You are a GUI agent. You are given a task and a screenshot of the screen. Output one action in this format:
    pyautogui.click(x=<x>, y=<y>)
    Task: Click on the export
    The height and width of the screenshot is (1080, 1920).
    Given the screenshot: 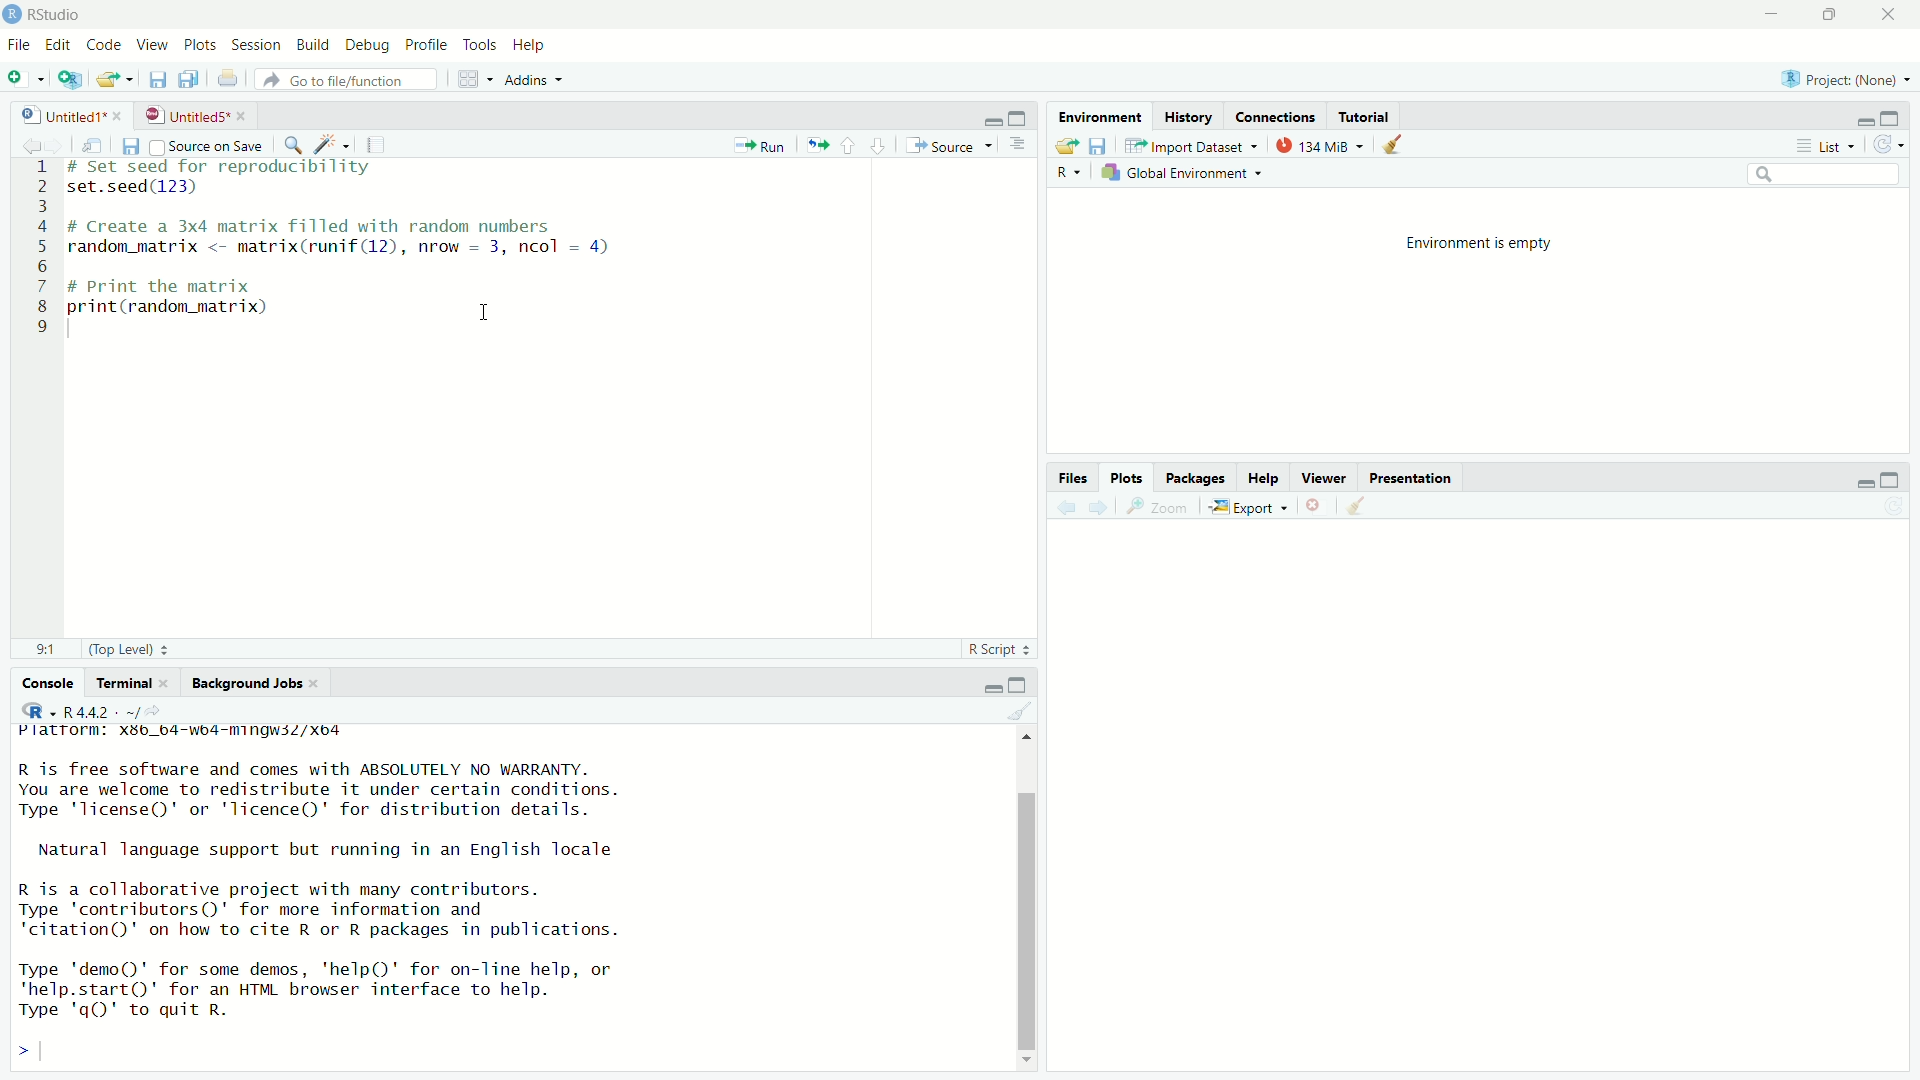 What is the action you would take?
    pyautogui.click(x=113, y=78)
    